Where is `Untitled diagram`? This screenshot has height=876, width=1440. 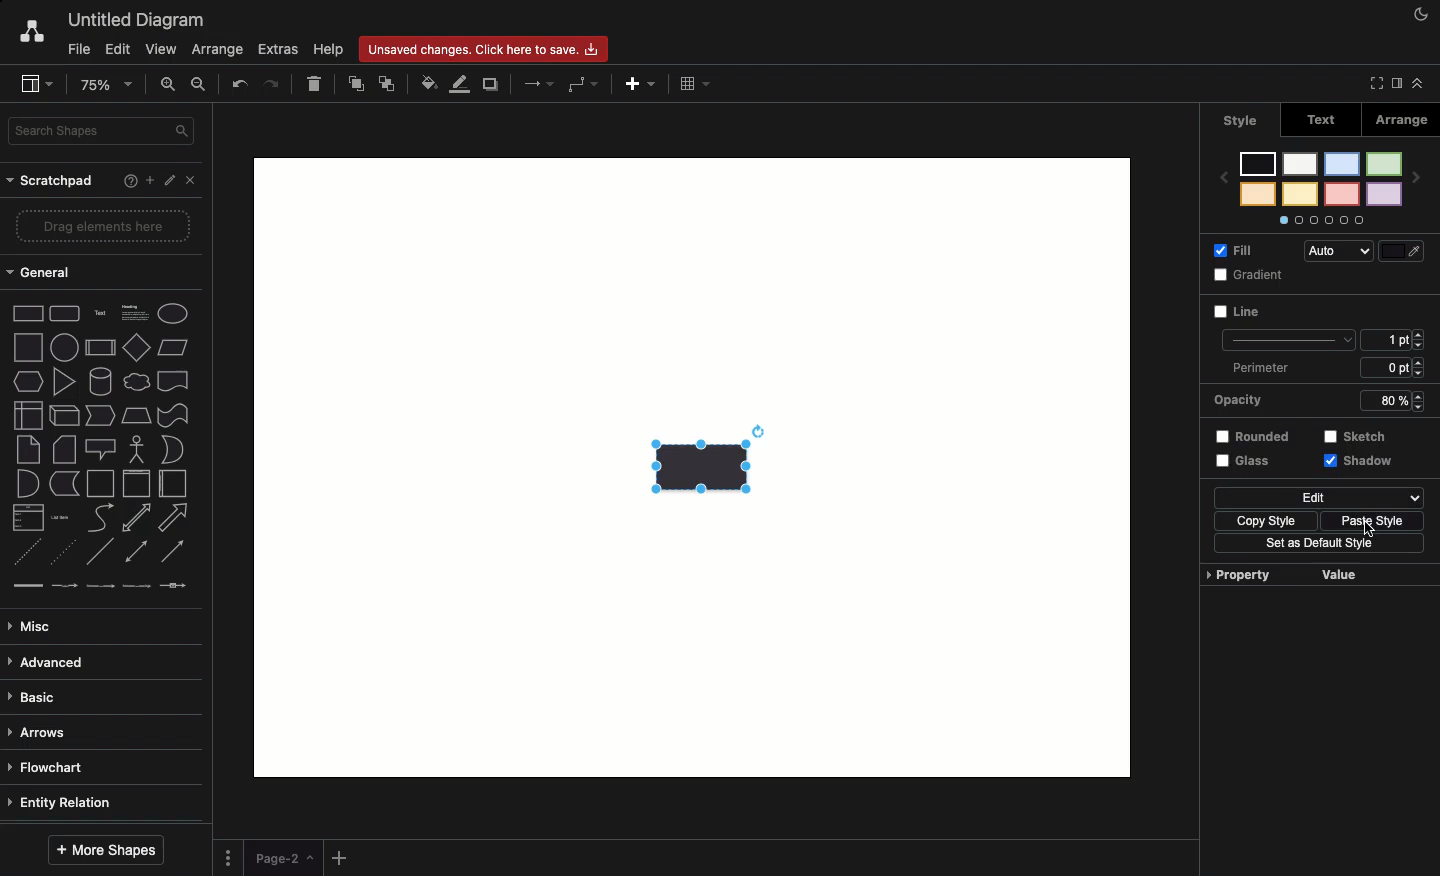
Untitled diagram is located at coordinates (135, 21).